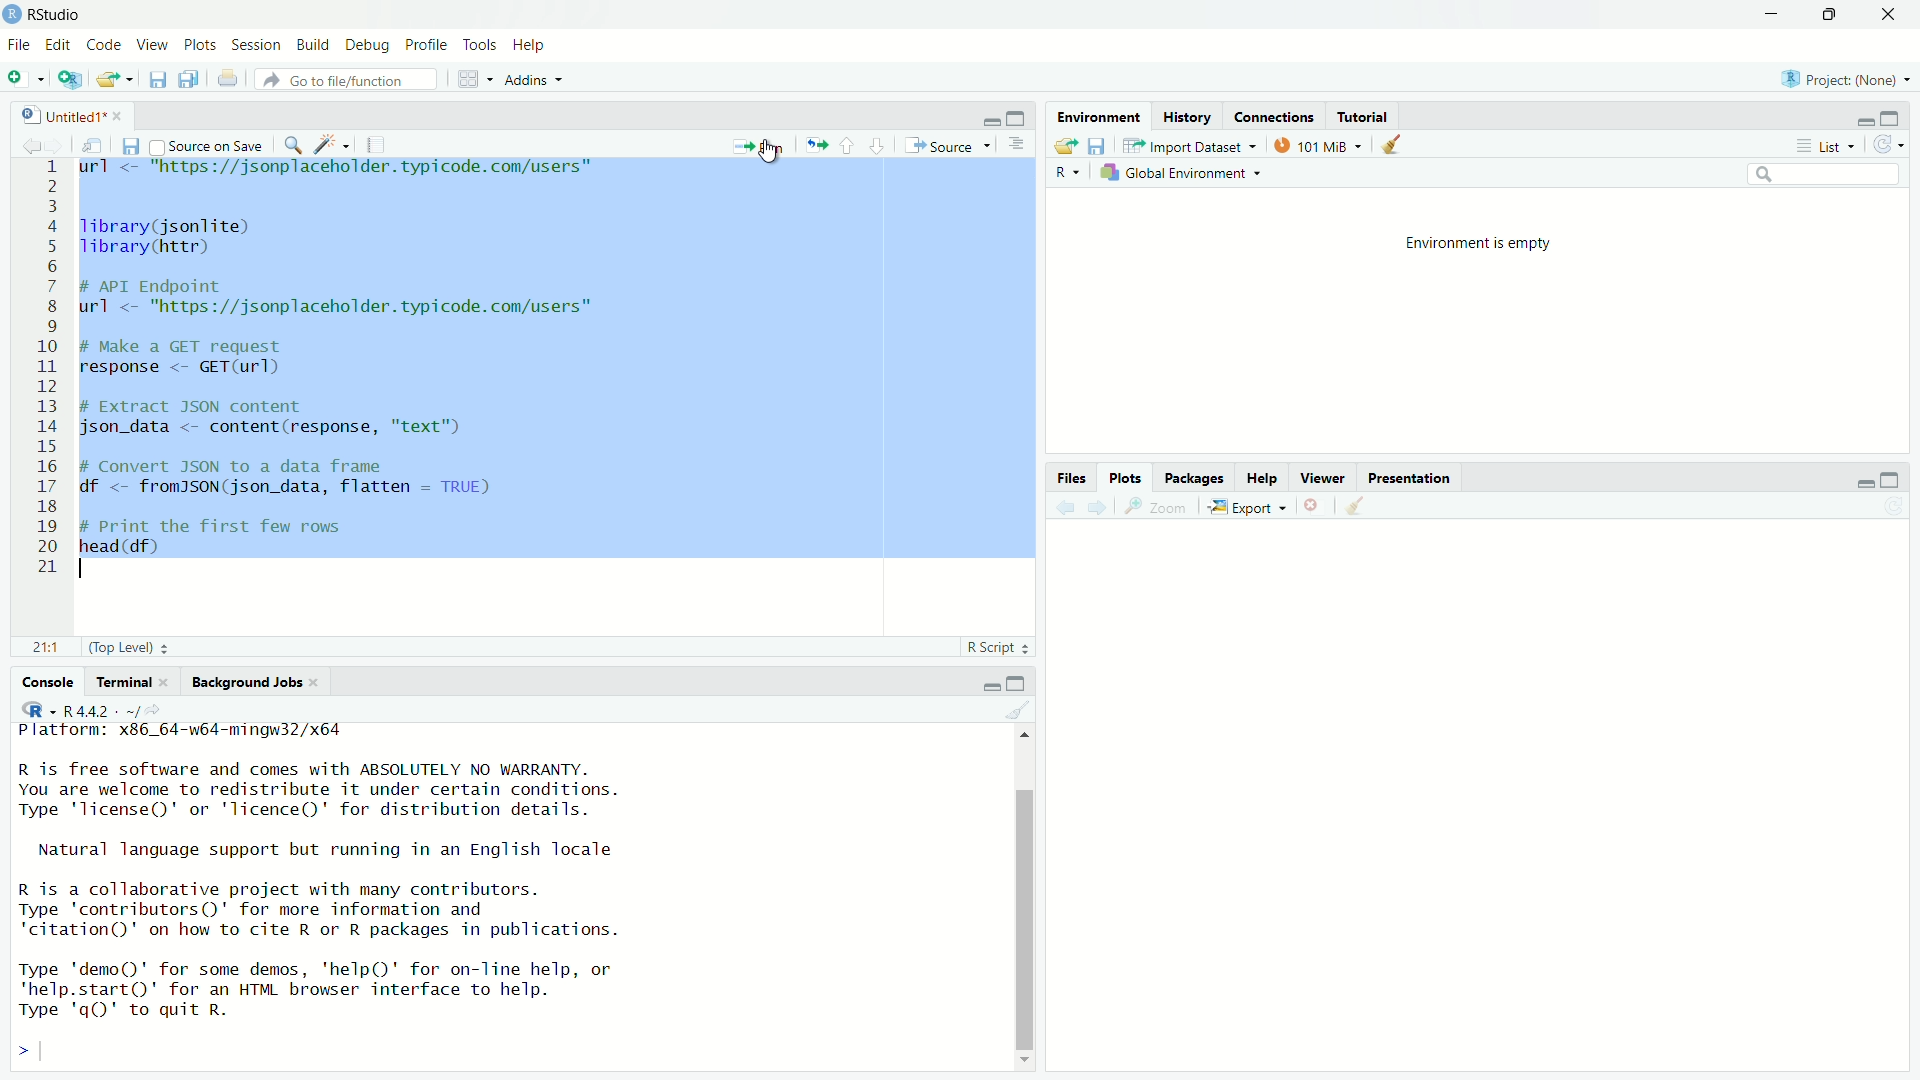 Image resolution: width=1920 pixels, height=1080 pixels. I want to click on Minimize, so click(1776, 15).